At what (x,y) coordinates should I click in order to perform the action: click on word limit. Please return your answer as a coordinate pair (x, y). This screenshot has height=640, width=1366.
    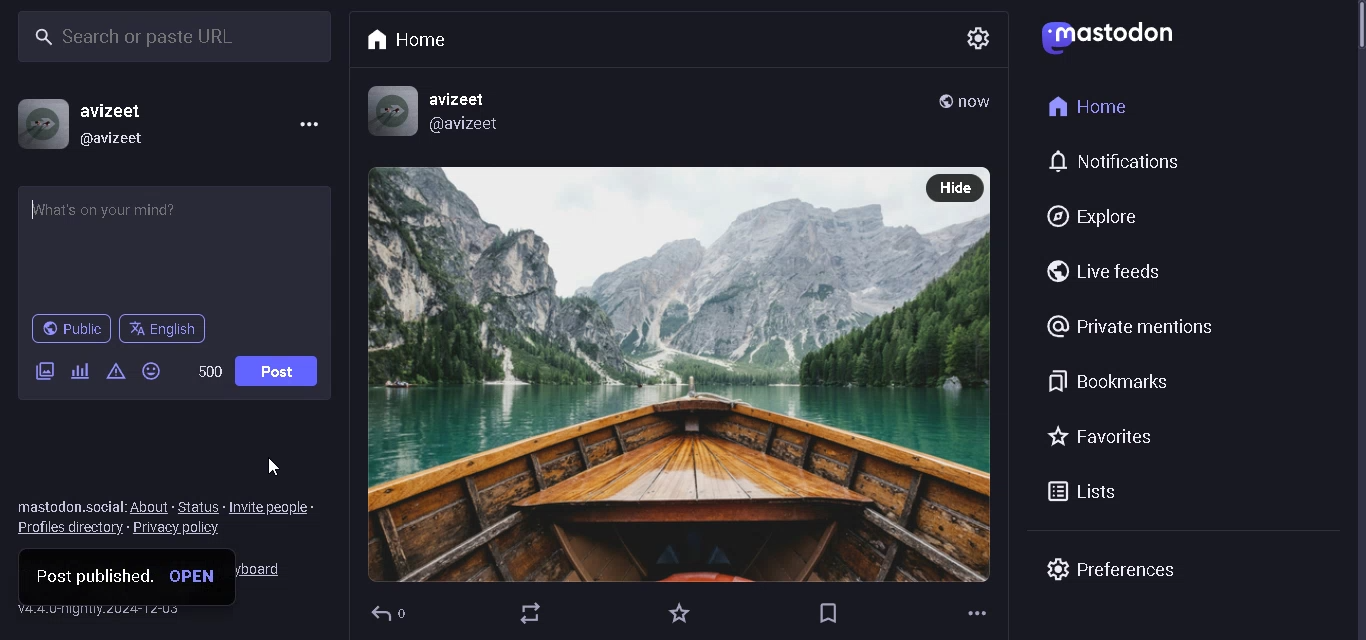
    Looking at the image, I should click on (212, 370).